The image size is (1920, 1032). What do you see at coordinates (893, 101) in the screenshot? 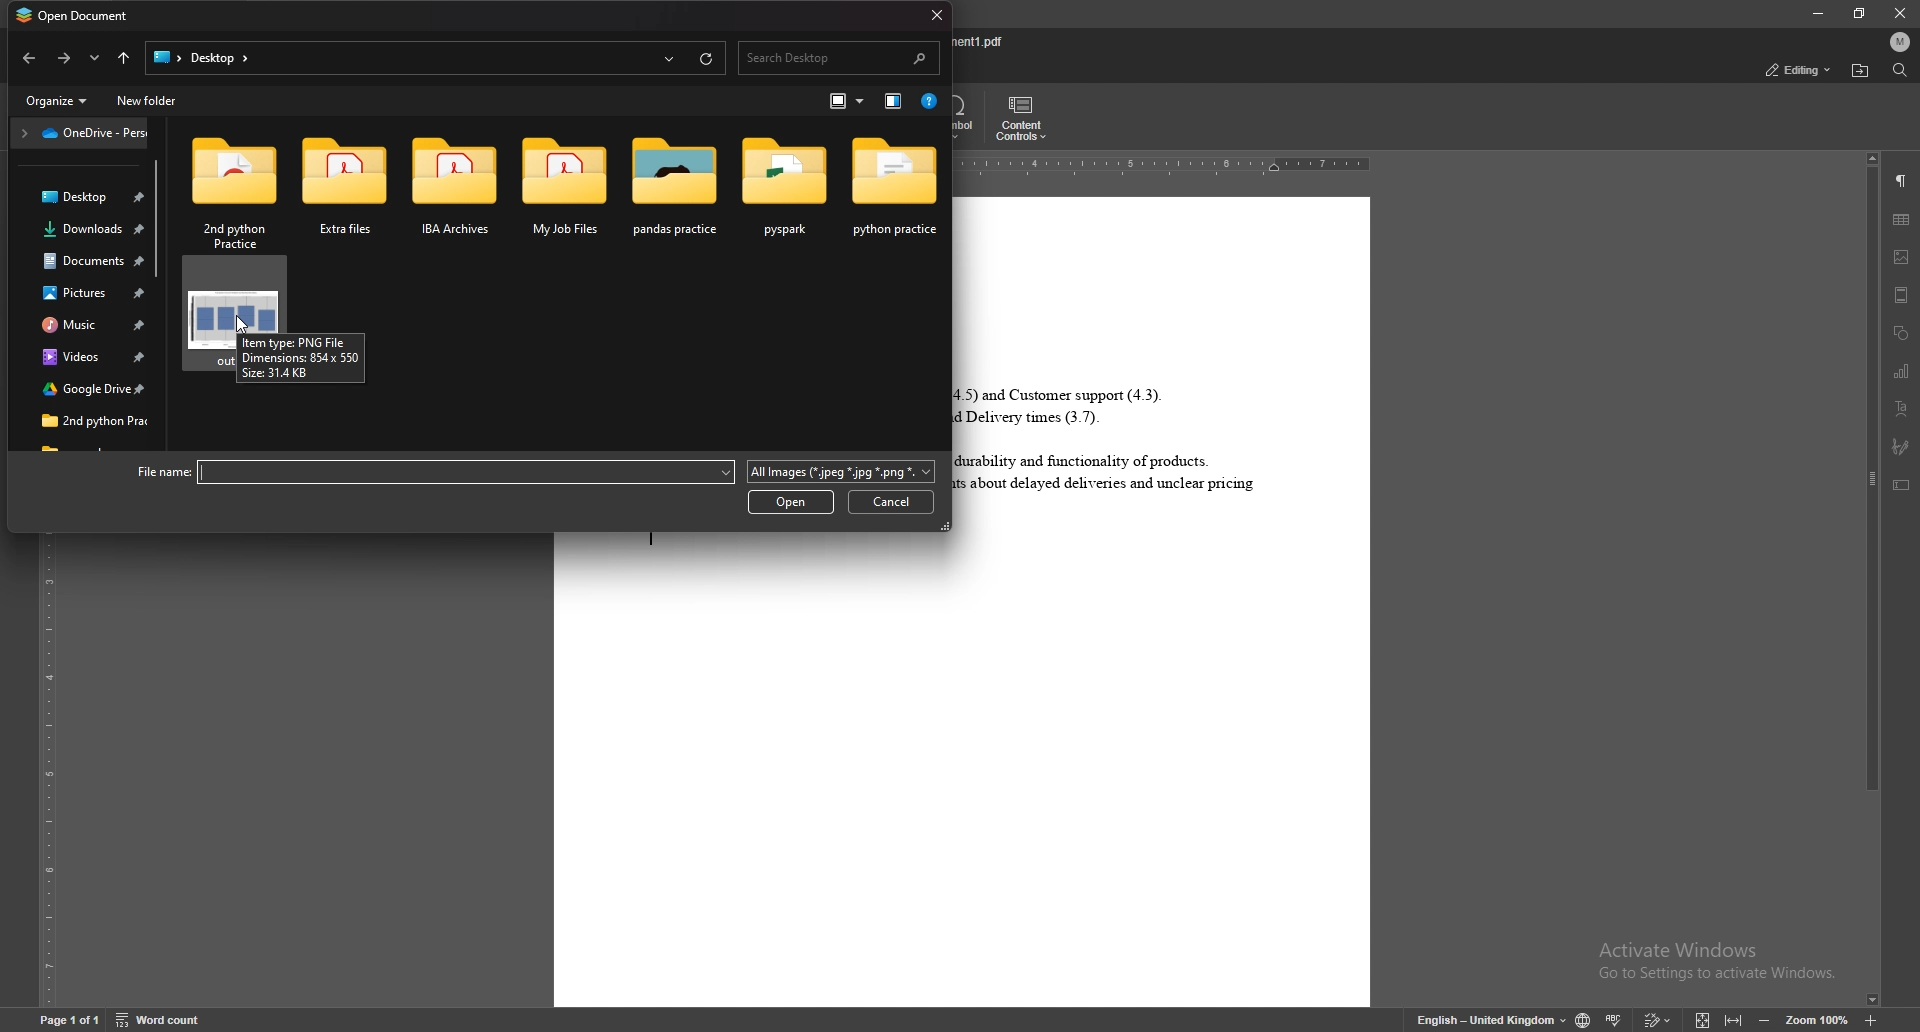
I see `view ` at bounding box center [893, 101].